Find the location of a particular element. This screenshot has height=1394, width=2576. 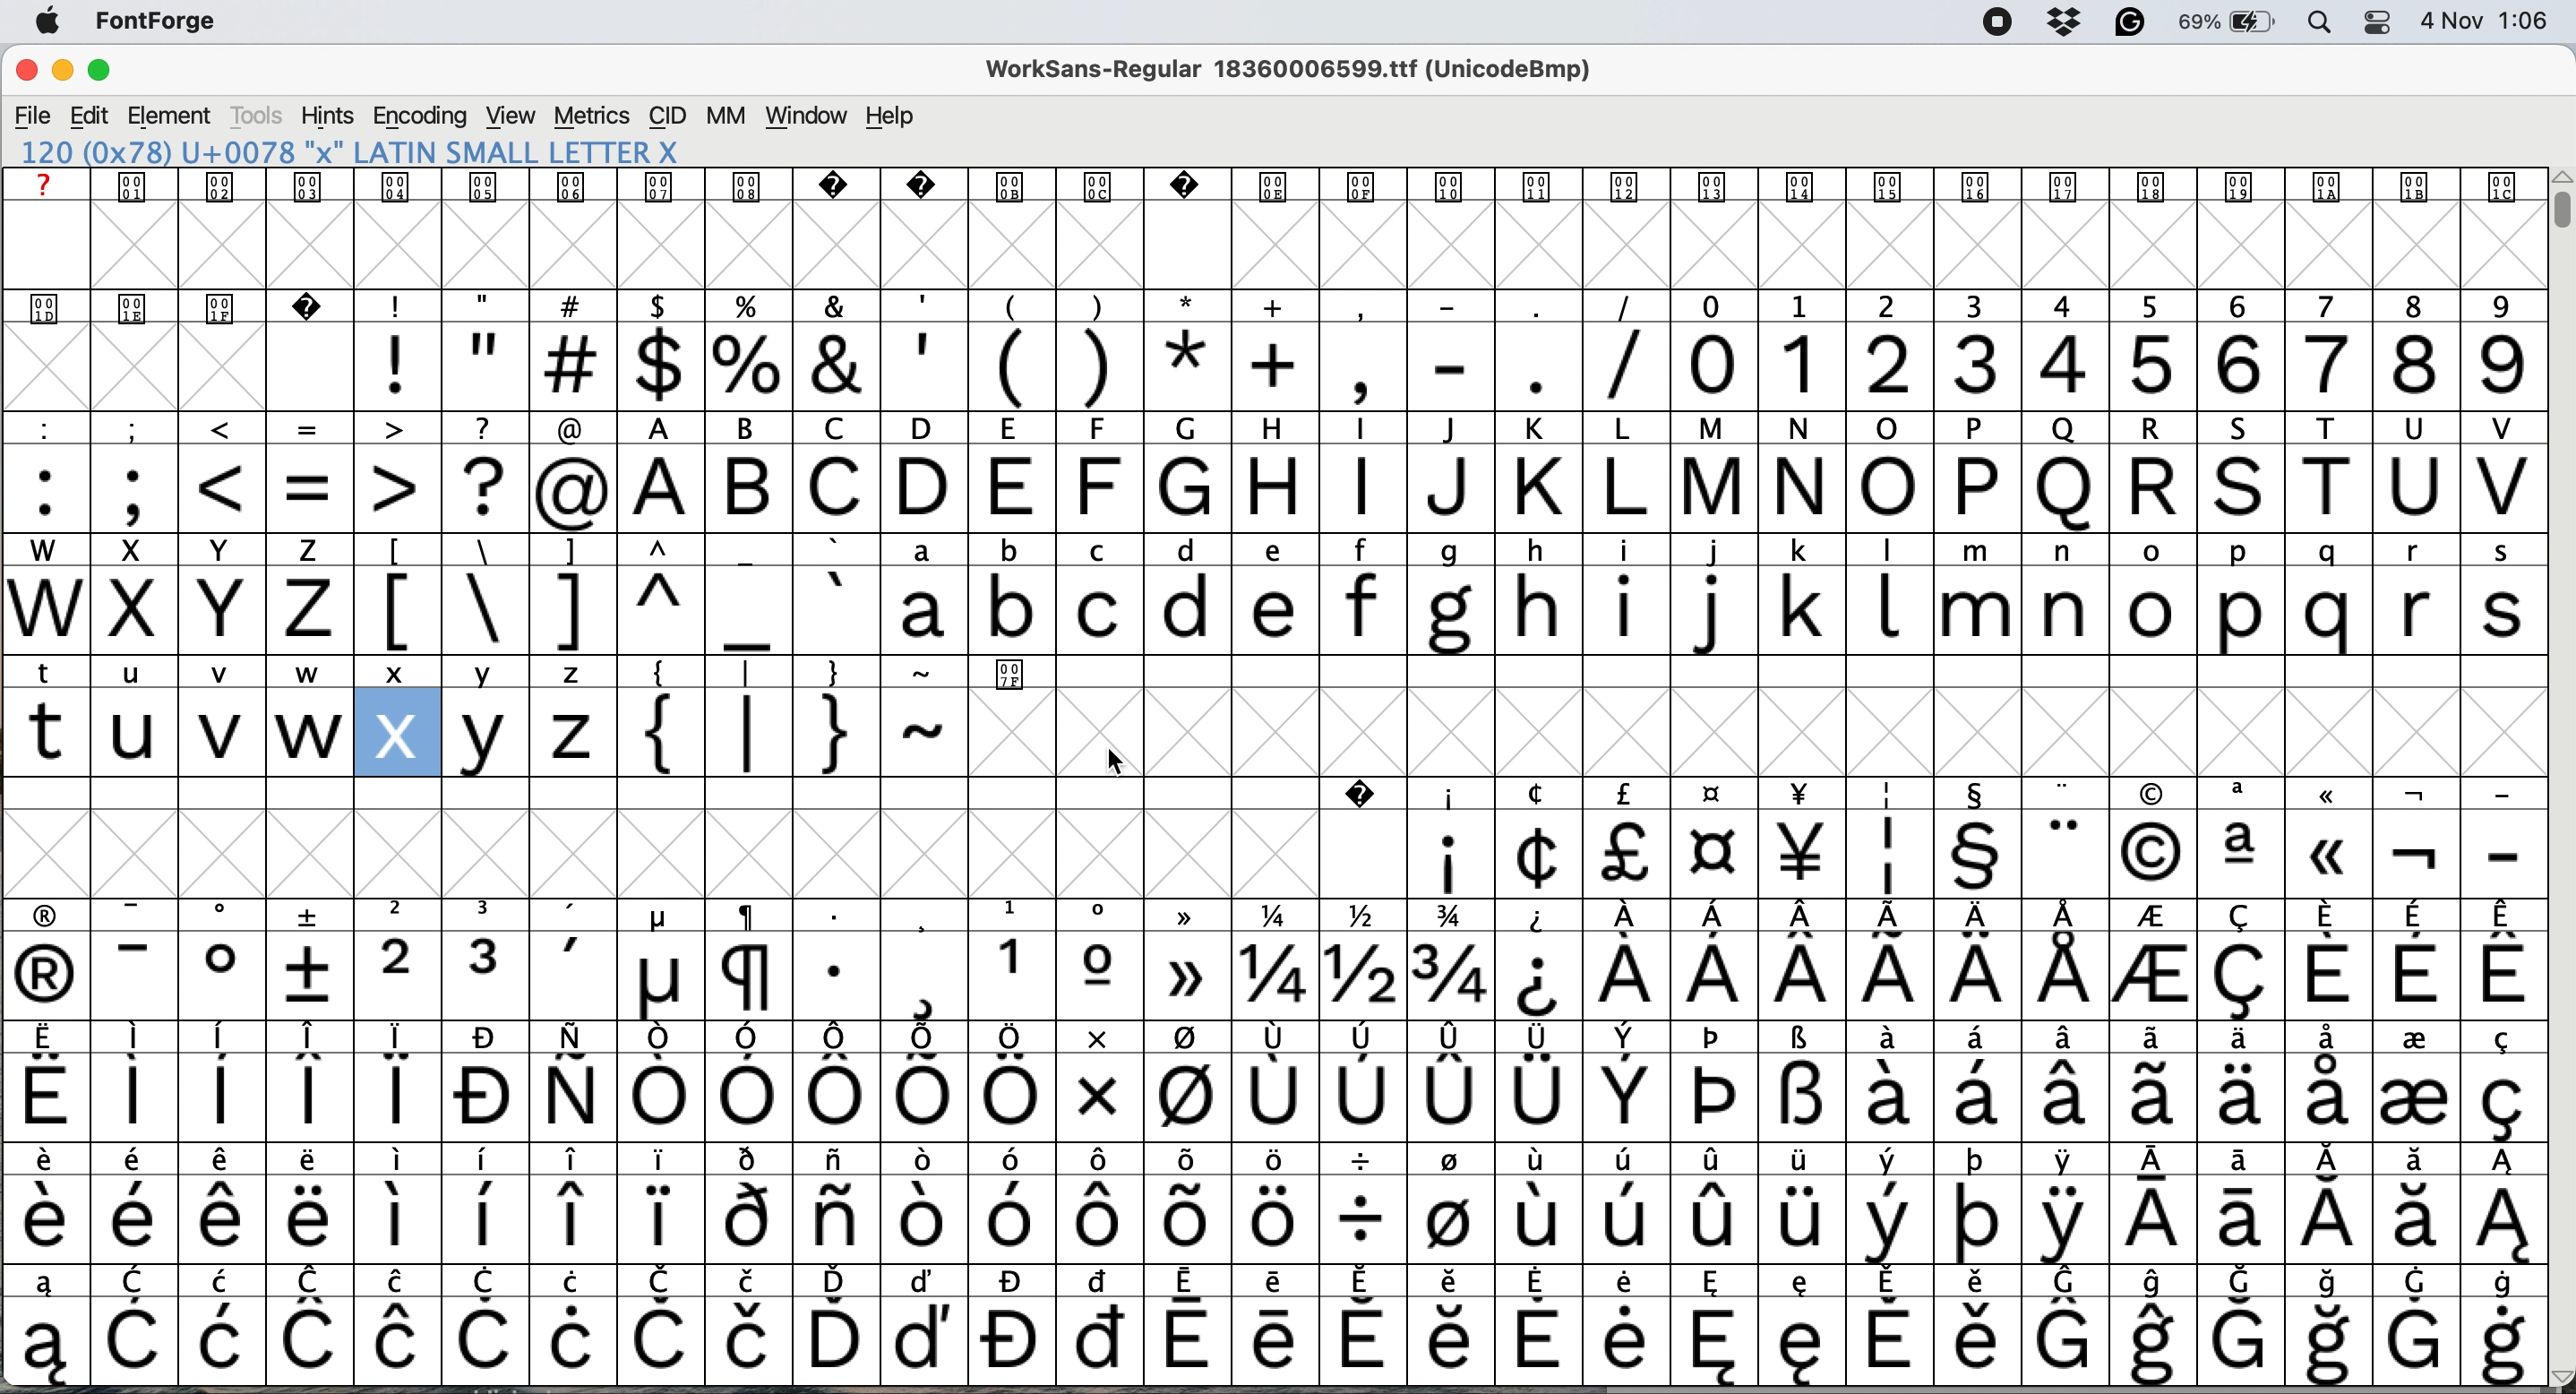

special characters is located at coordinates (1270, 1041).